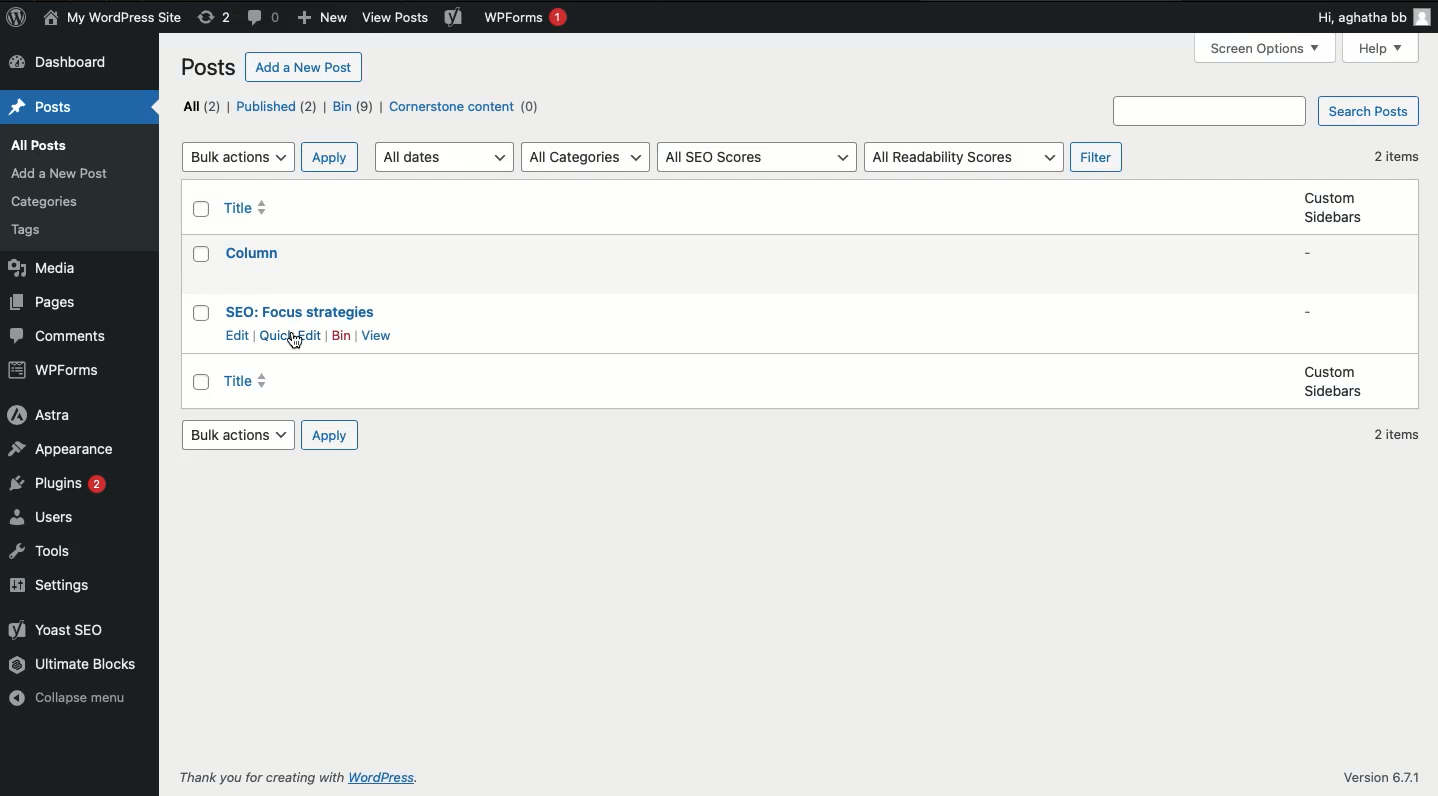  I want to click on Name, so click(115, 19).